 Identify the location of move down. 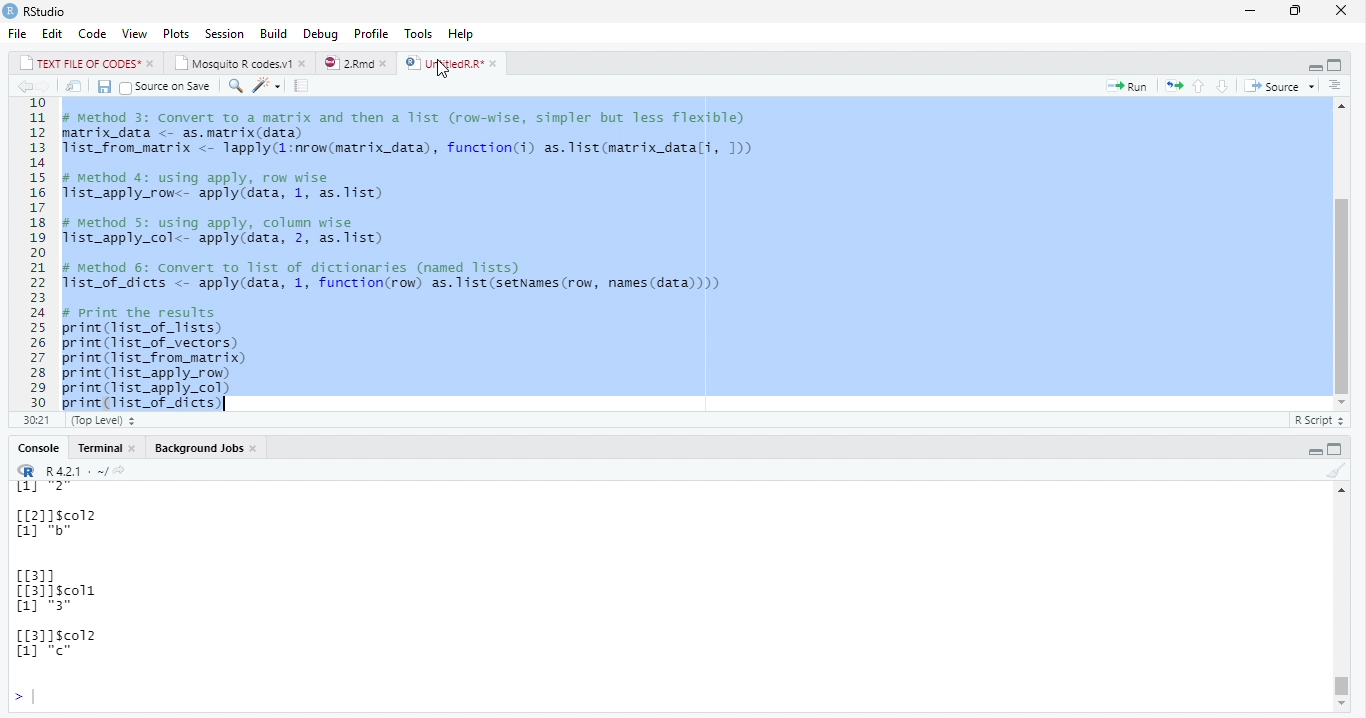
(1342, 399).